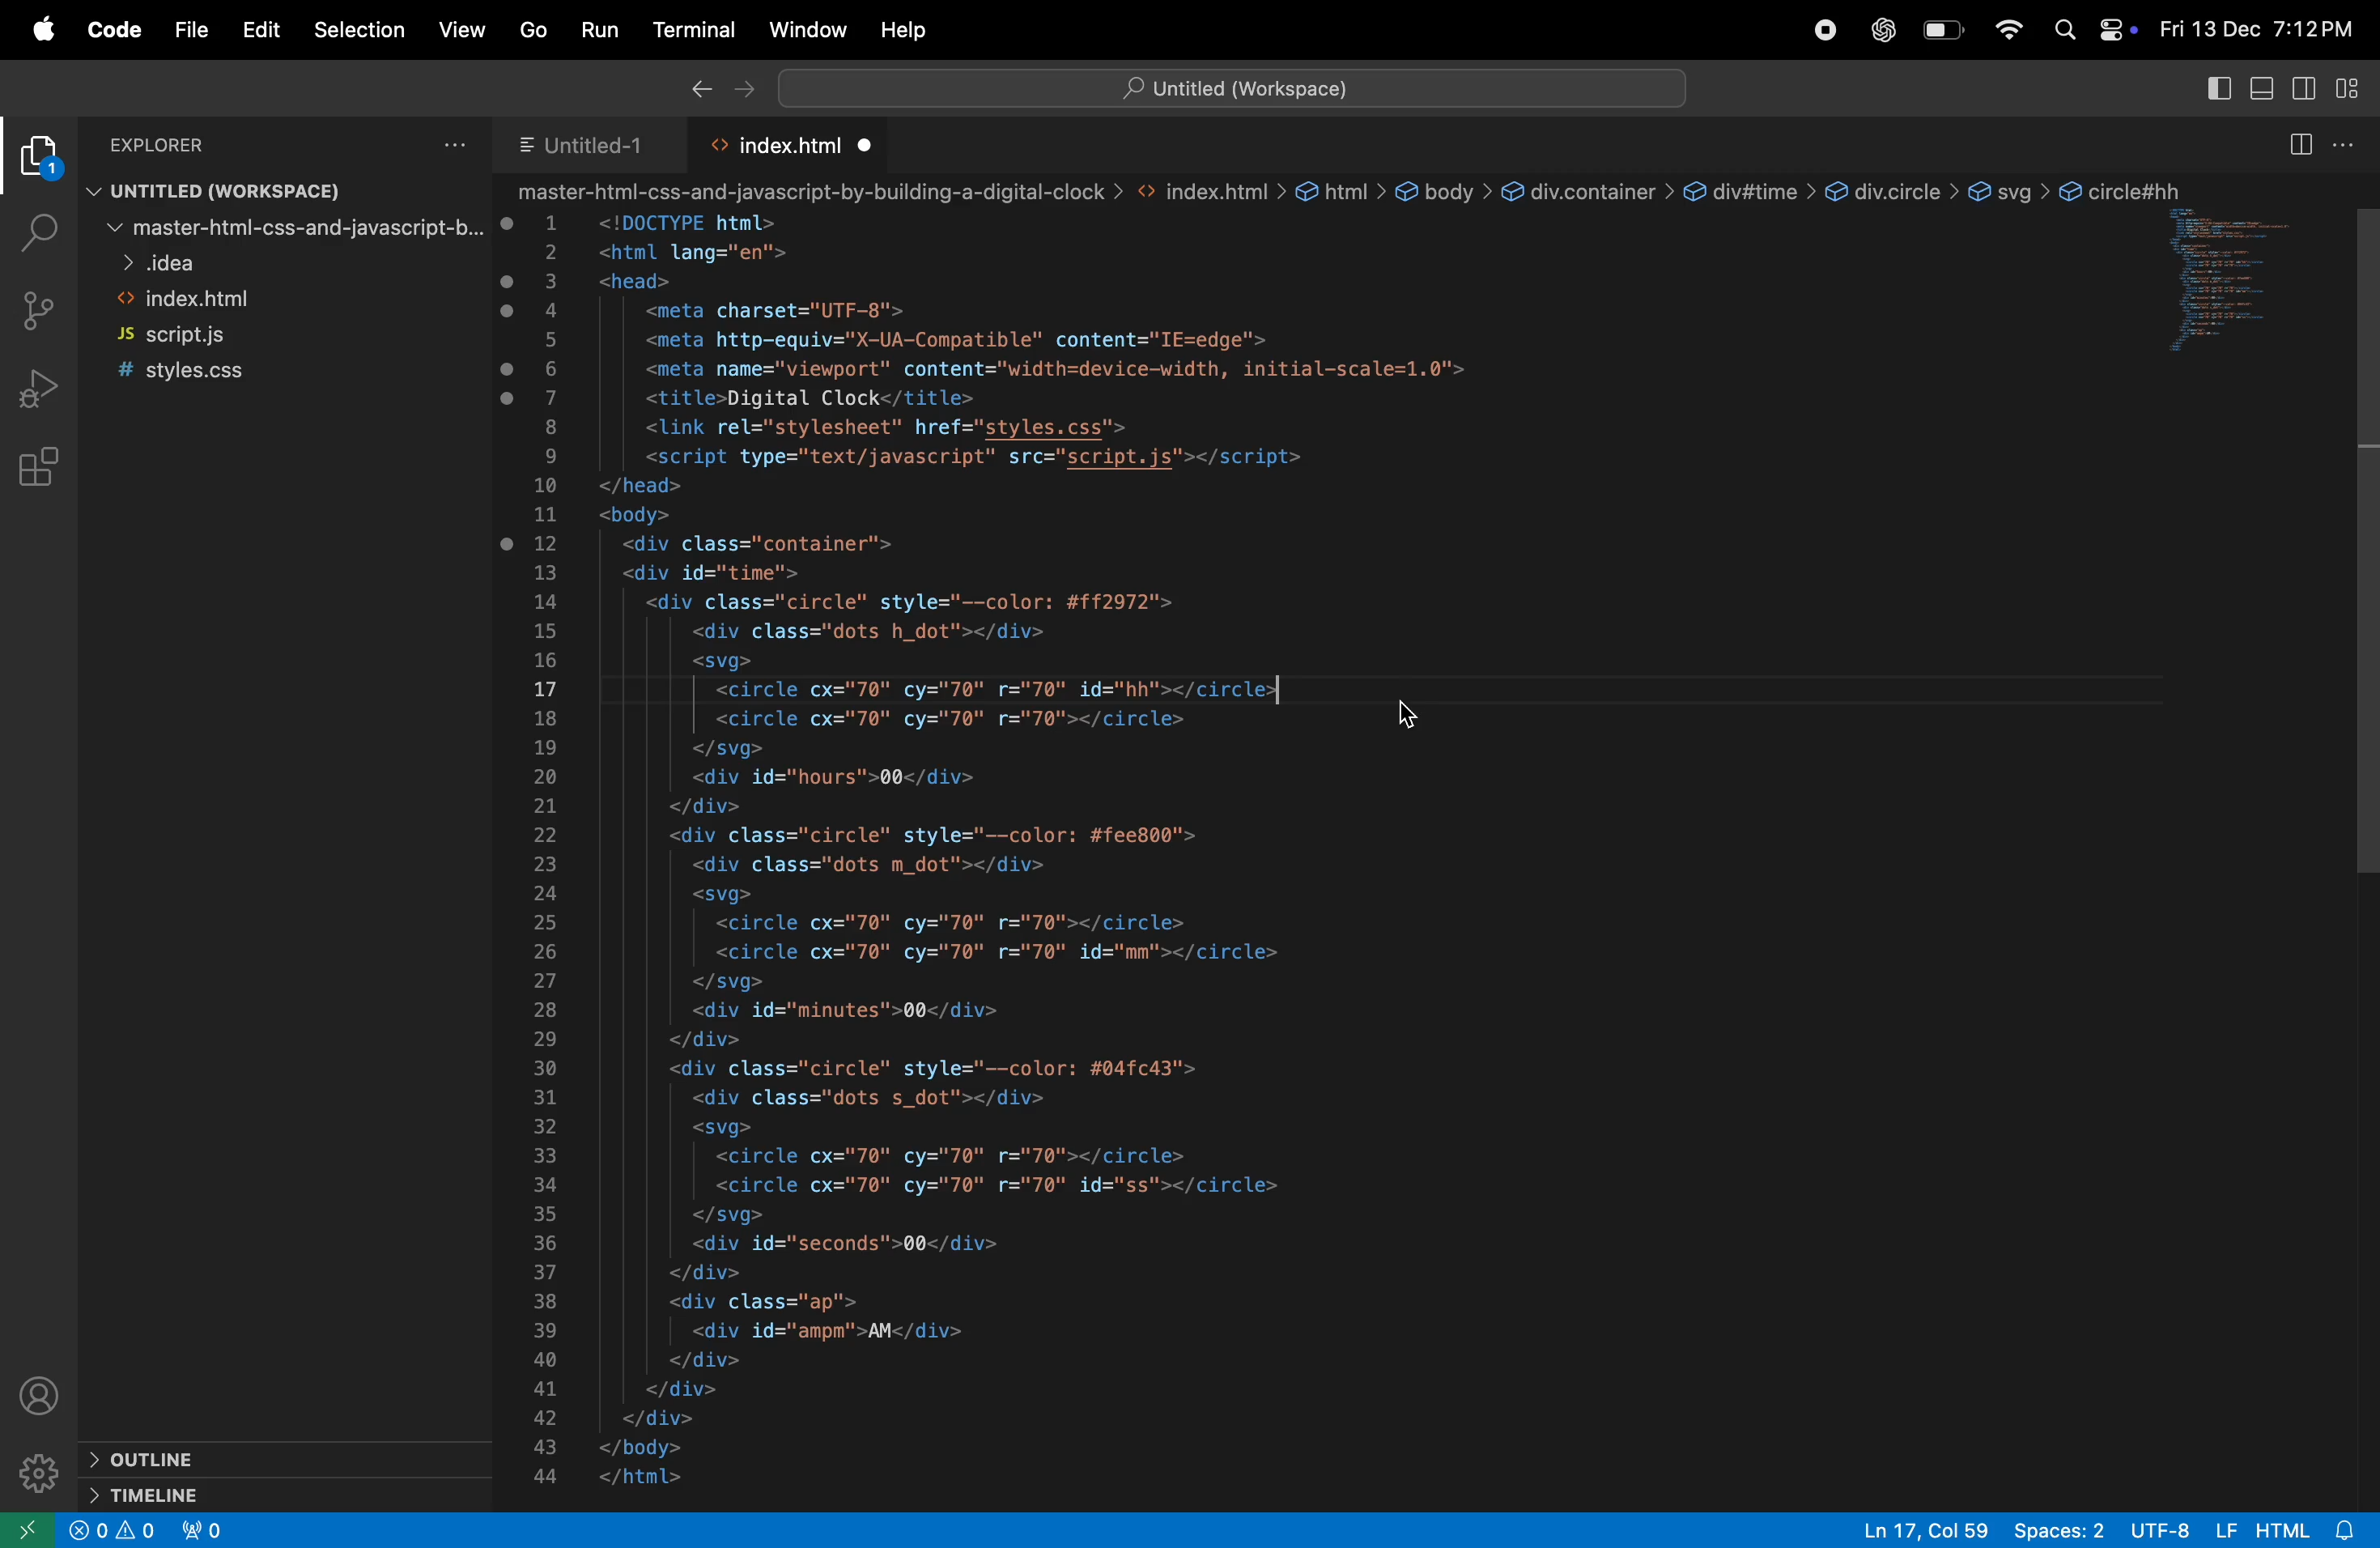  I want to click on script.js, so click(265, 337).